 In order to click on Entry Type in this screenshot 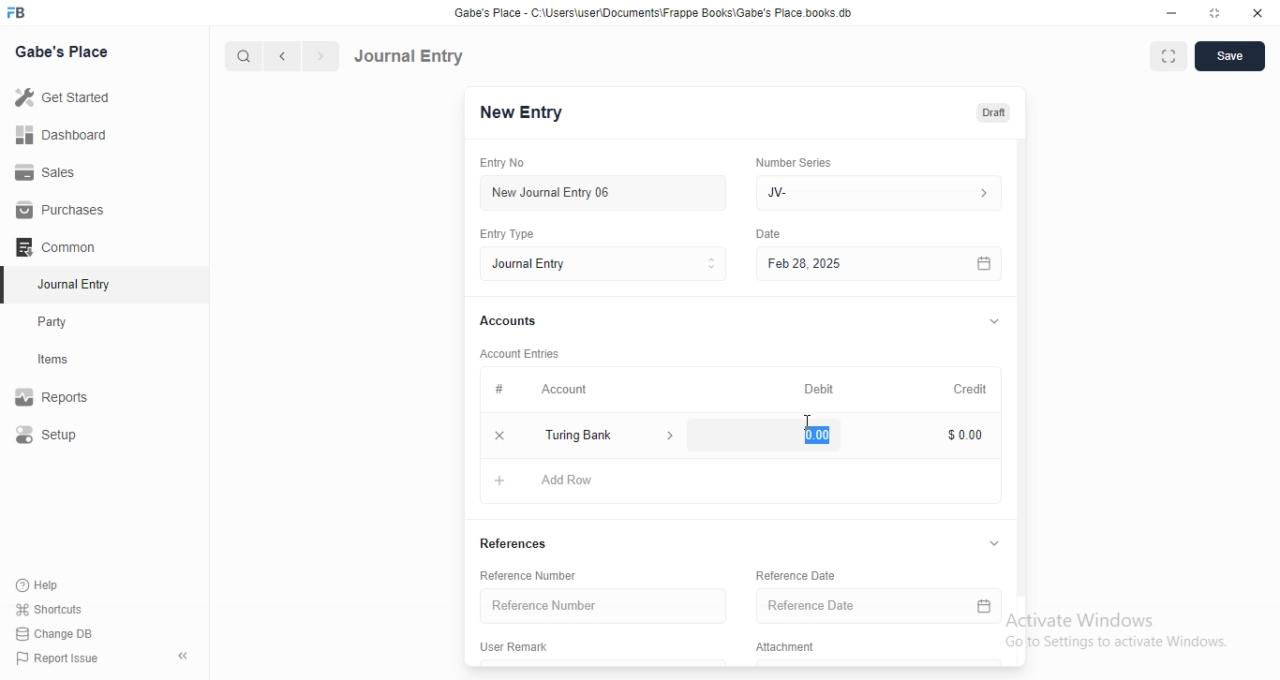, I will do `click(602, 264)`.